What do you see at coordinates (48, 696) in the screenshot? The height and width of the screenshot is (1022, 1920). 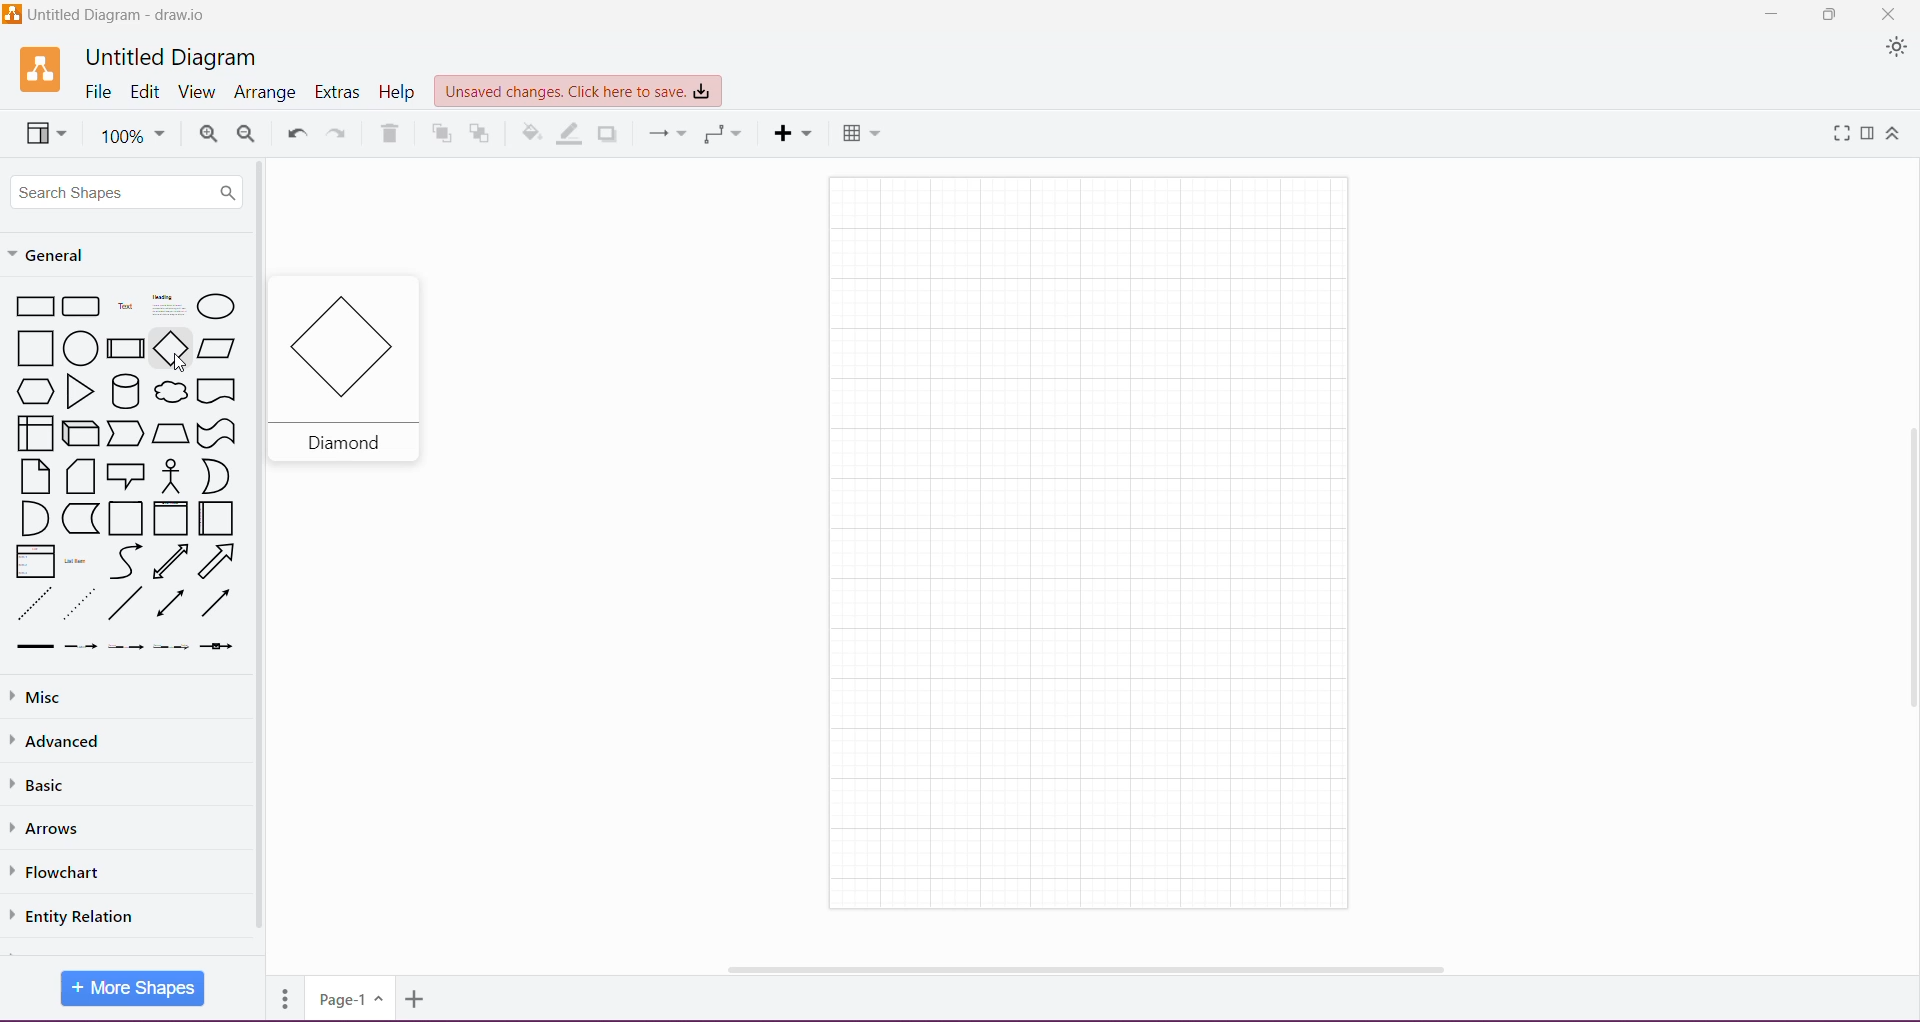 I see `Misc` at bounding box center [48, 696].